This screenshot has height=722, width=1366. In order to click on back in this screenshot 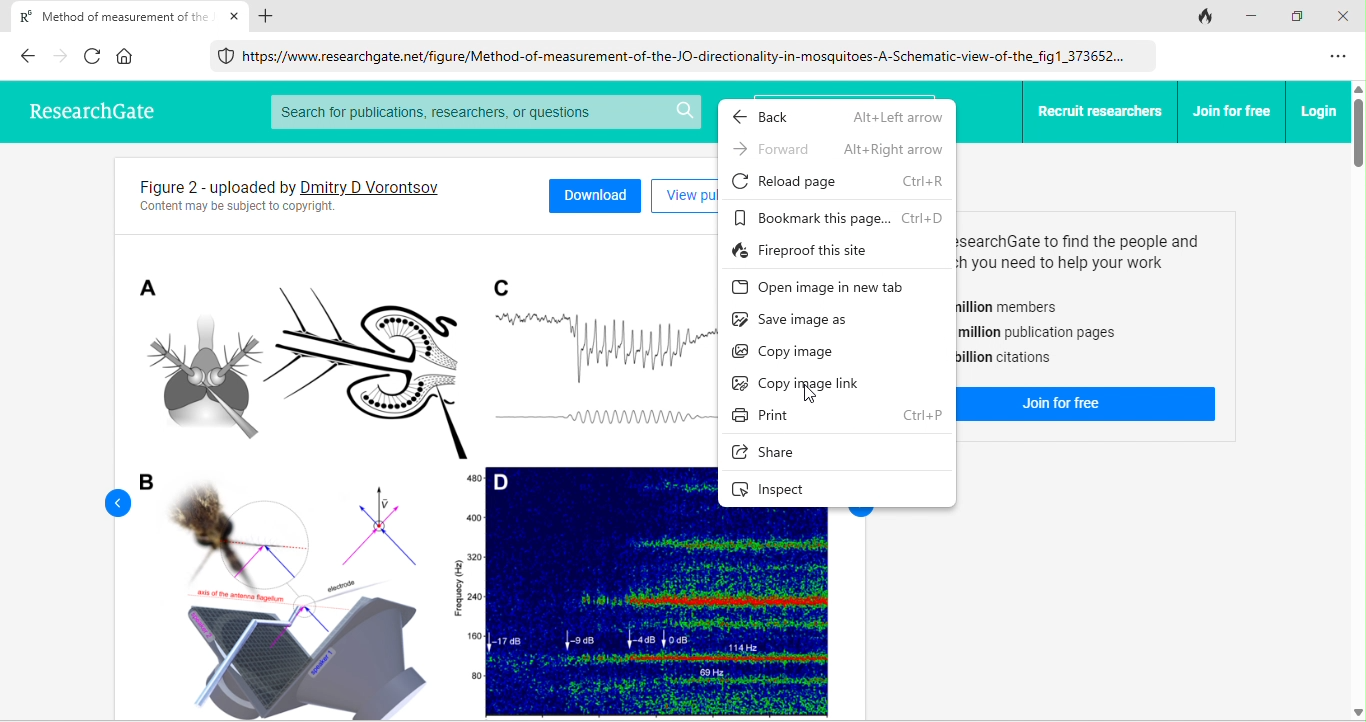, I will do `click(840, 119)`.